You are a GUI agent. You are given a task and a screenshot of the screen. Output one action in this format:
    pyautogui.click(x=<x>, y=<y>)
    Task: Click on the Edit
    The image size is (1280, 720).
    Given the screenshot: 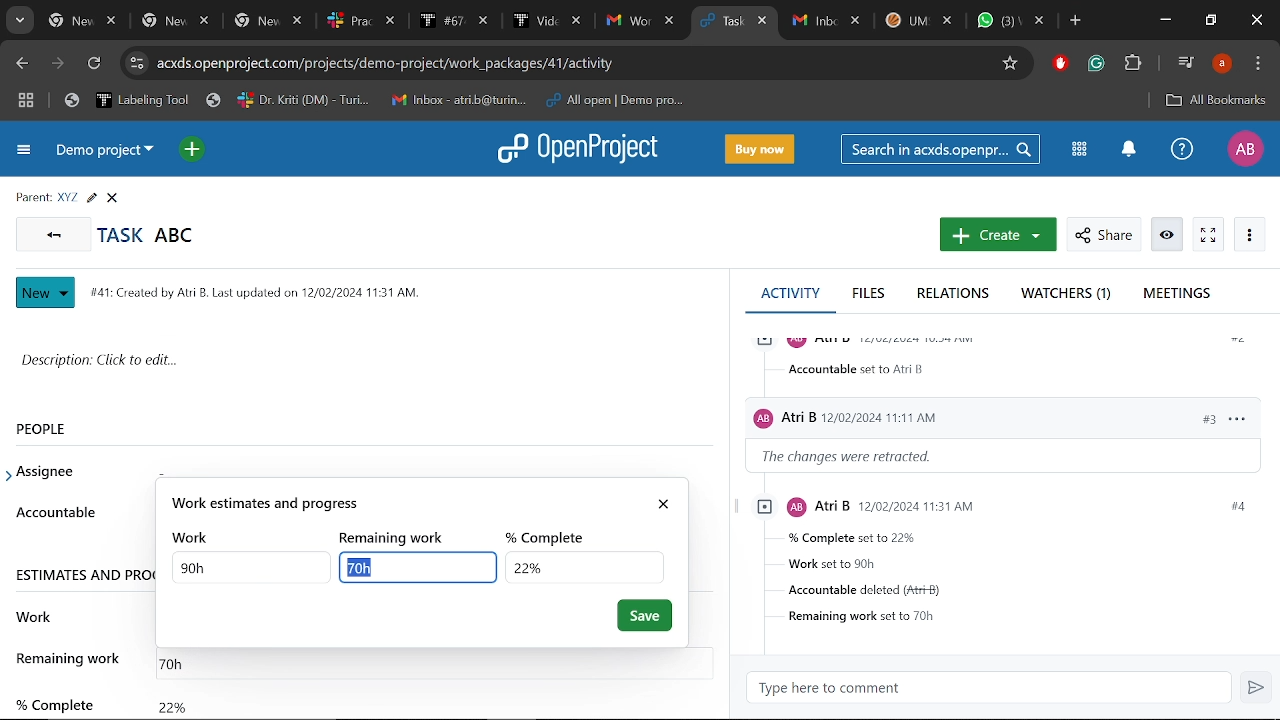 What is the action you would take?
    pyautogui.click(x=91, y=198)
    